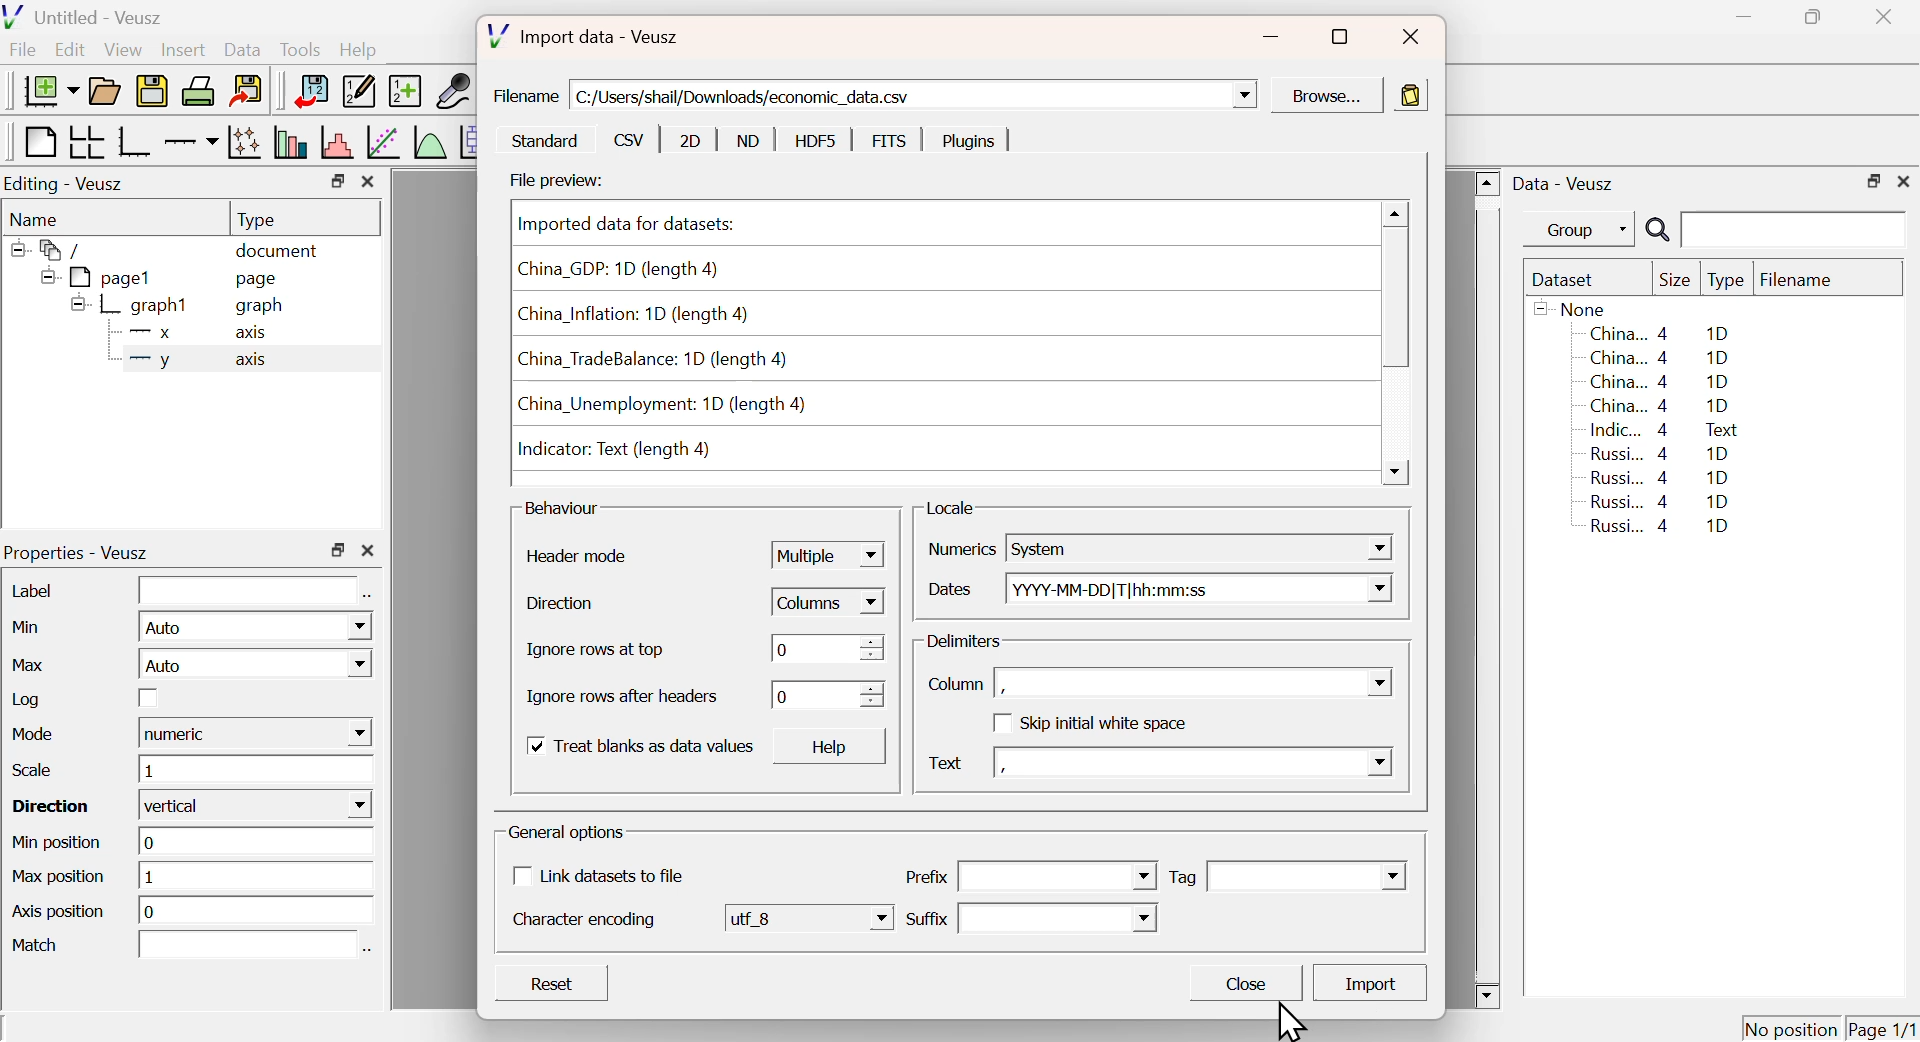  I want to click on Plot points with lines and errorbars, so click(246, 142).